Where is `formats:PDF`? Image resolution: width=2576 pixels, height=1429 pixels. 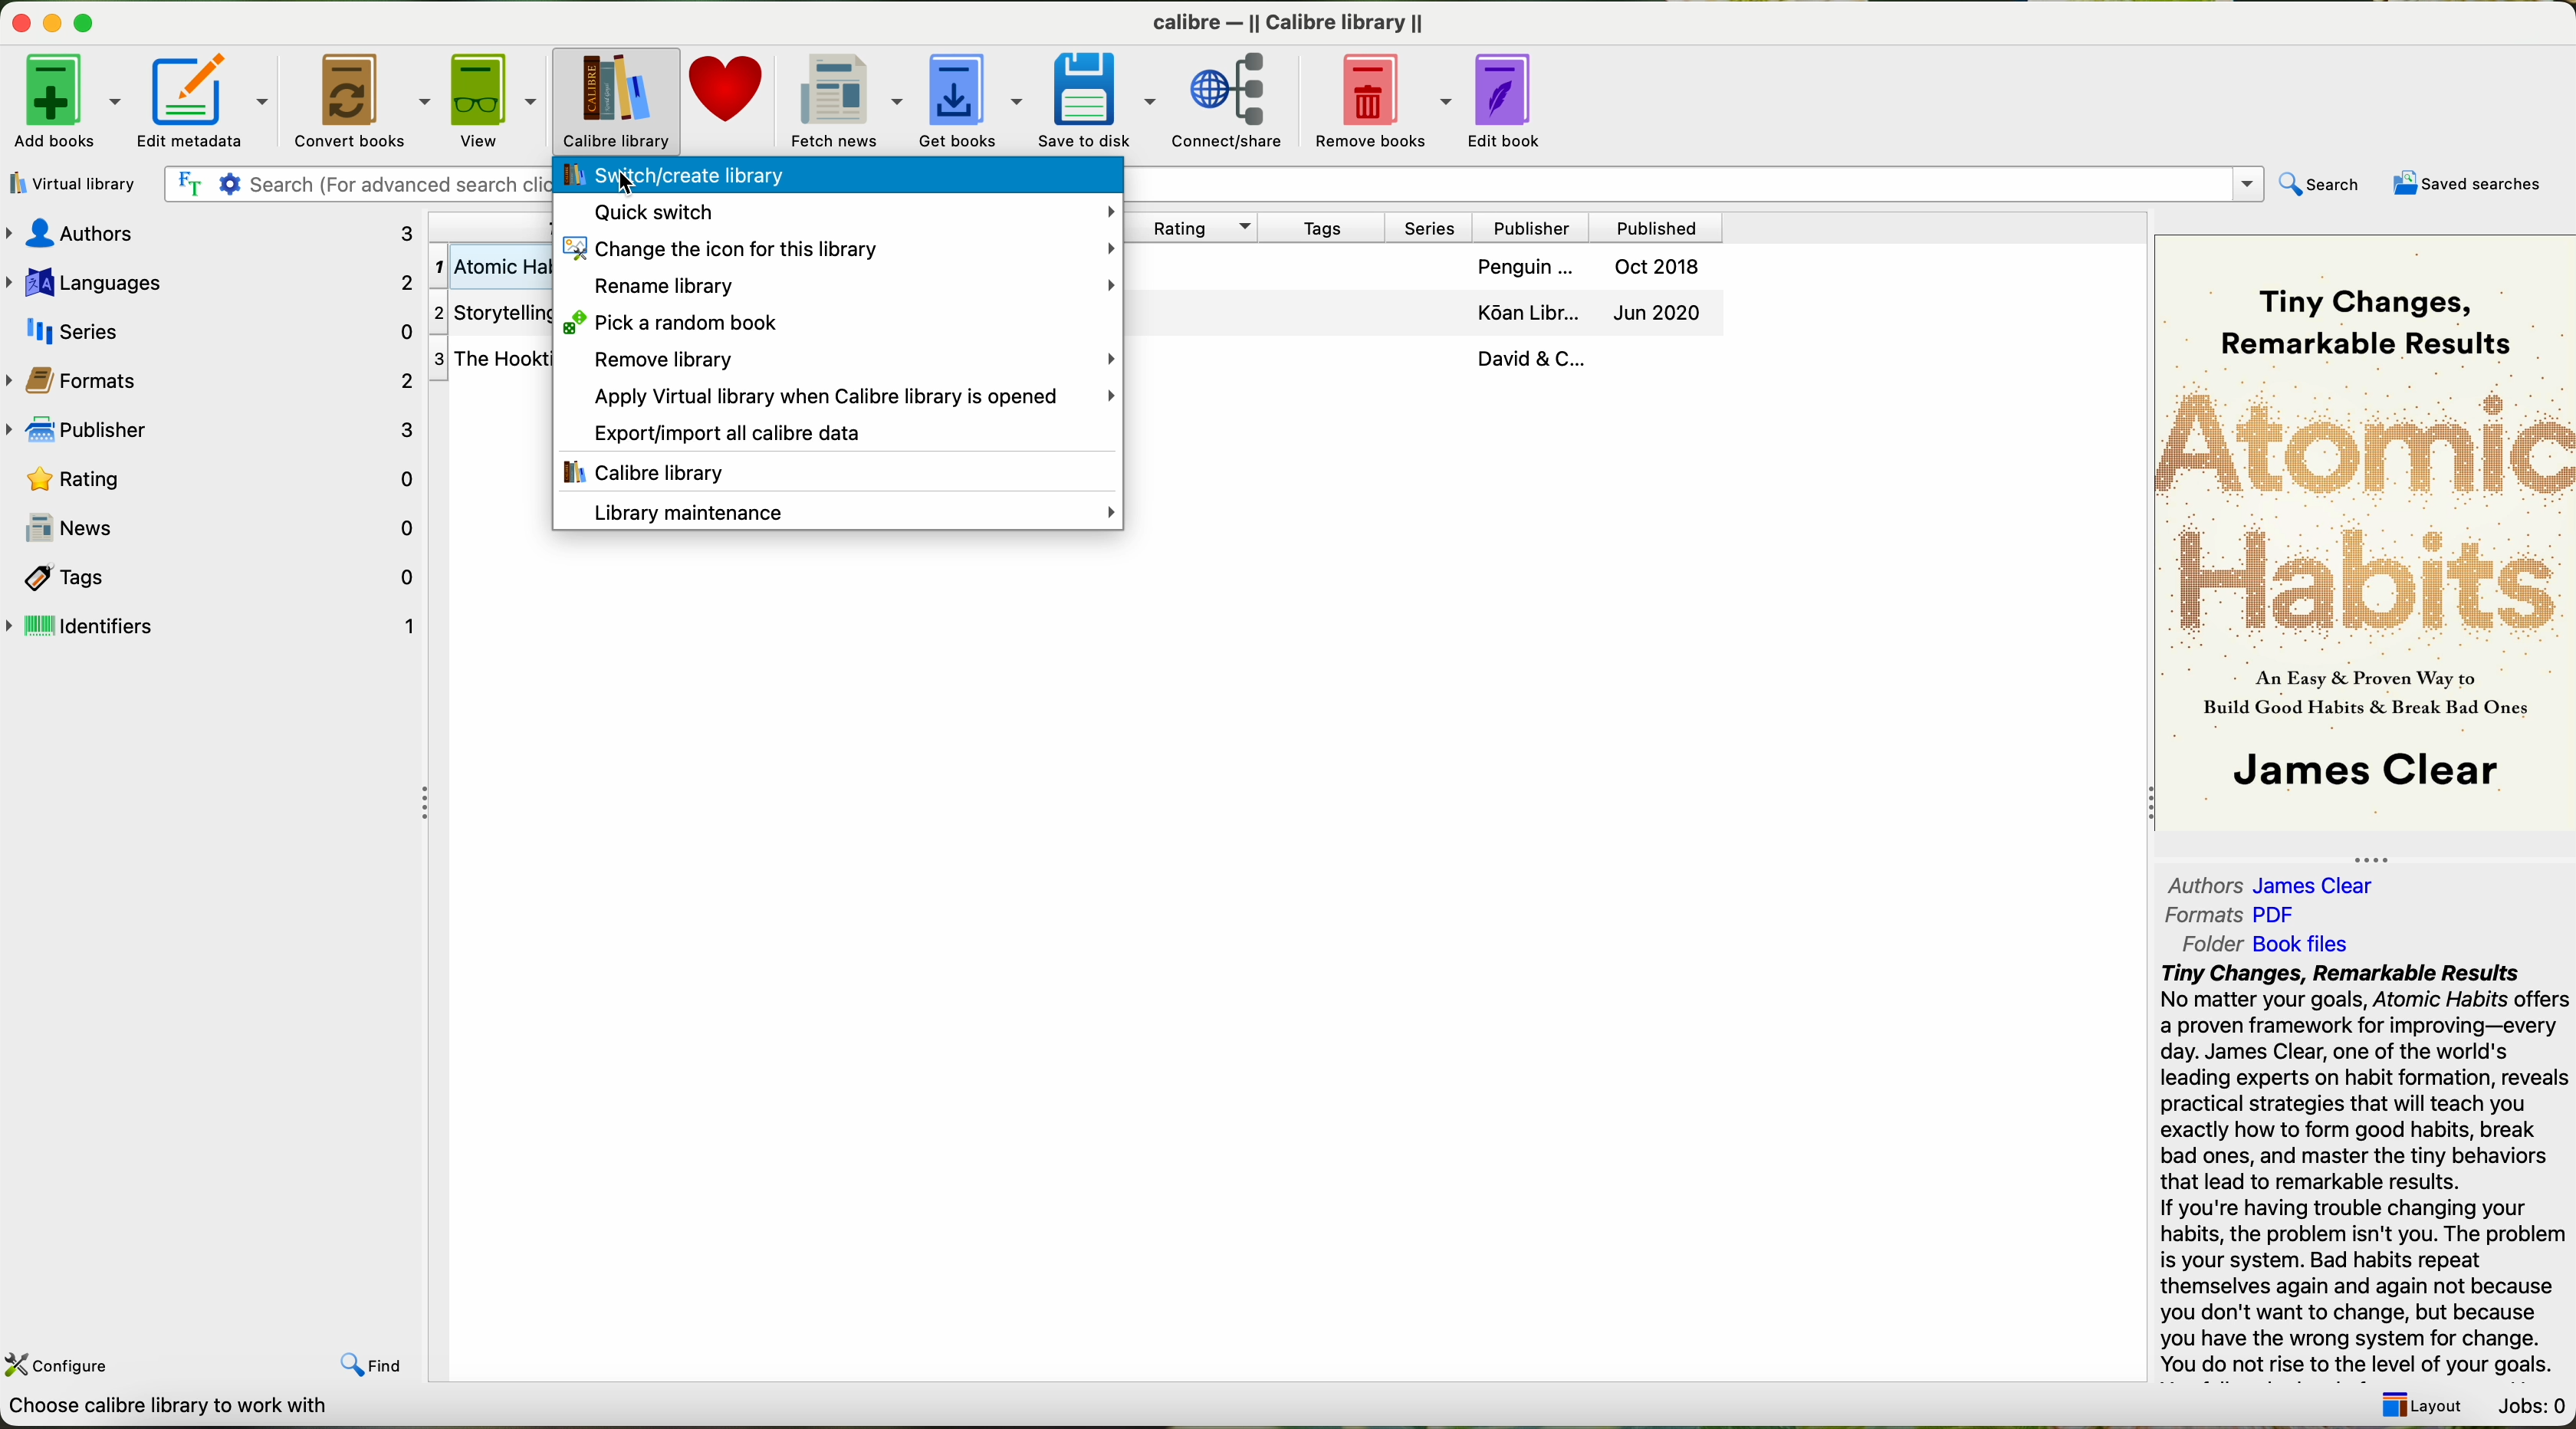
formats:PDF is located at coordinates (2238, 915).